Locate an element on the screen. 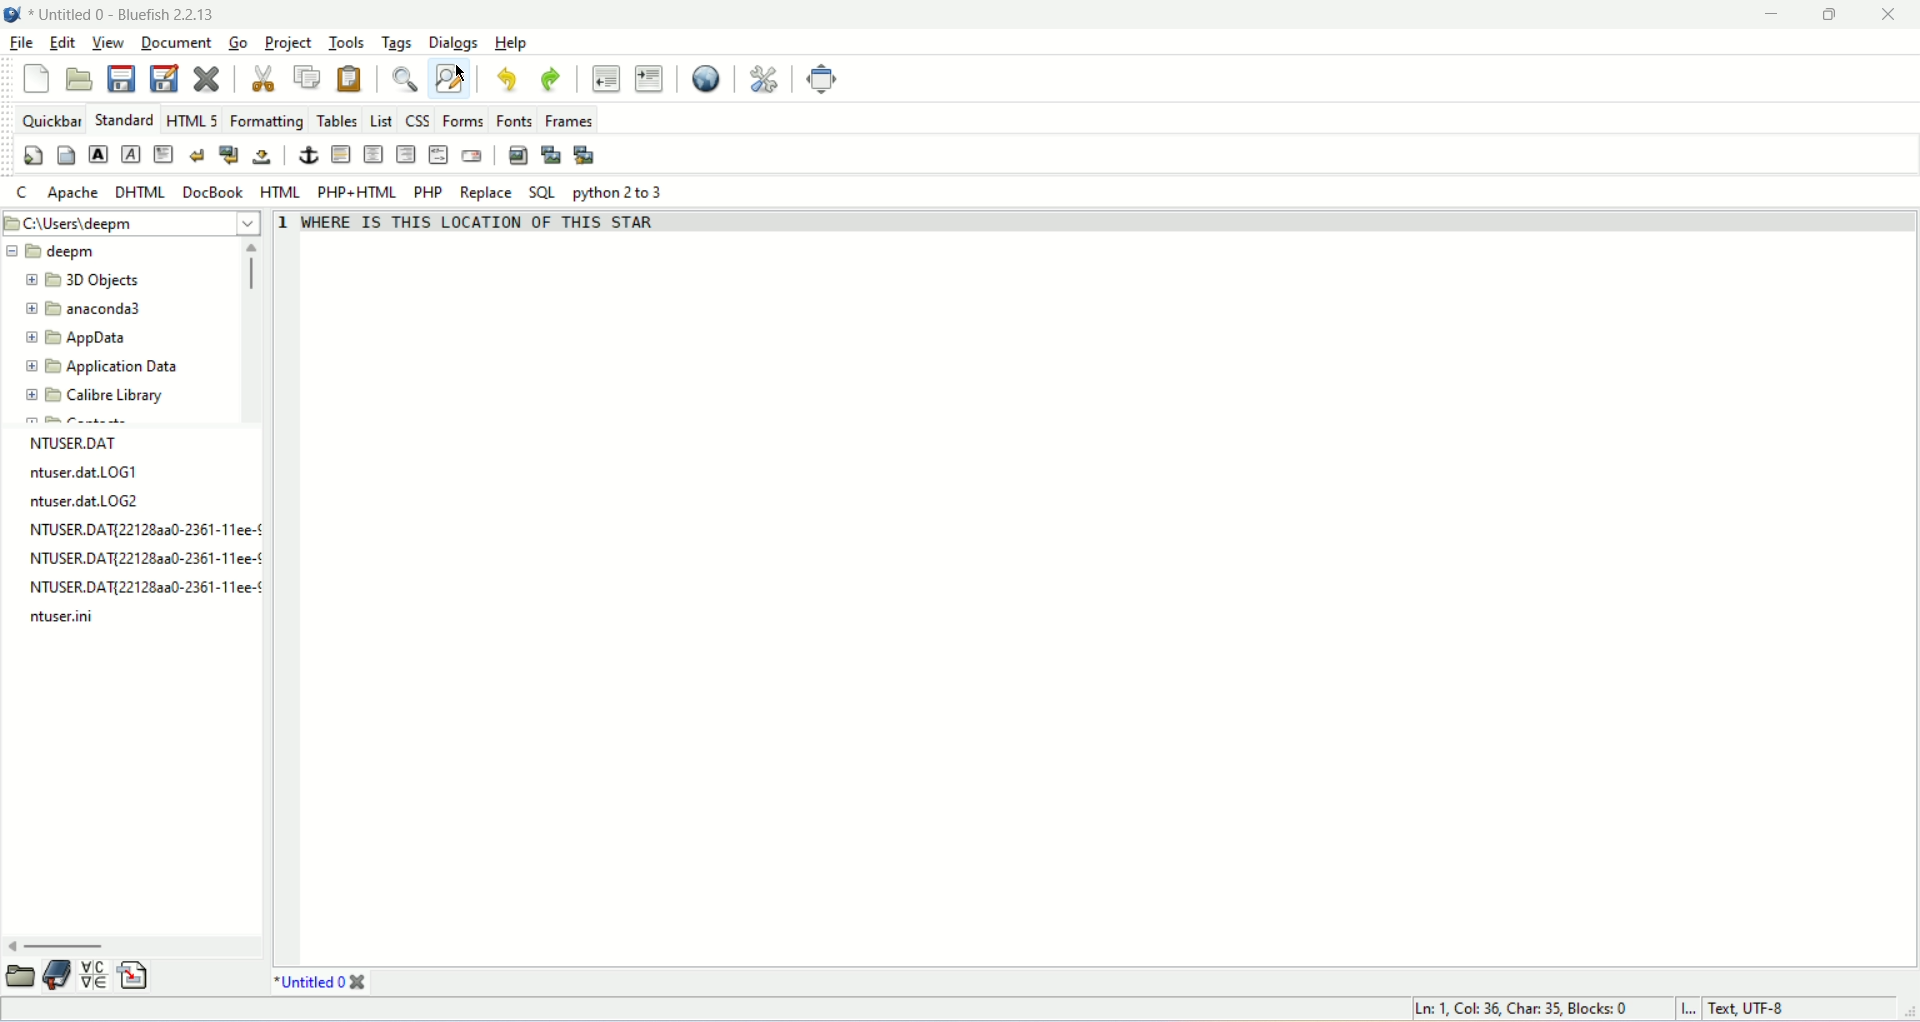 Image resolution: width=1920 pixels, height=1022 pixels. cut is located at coordinates (265, 79).